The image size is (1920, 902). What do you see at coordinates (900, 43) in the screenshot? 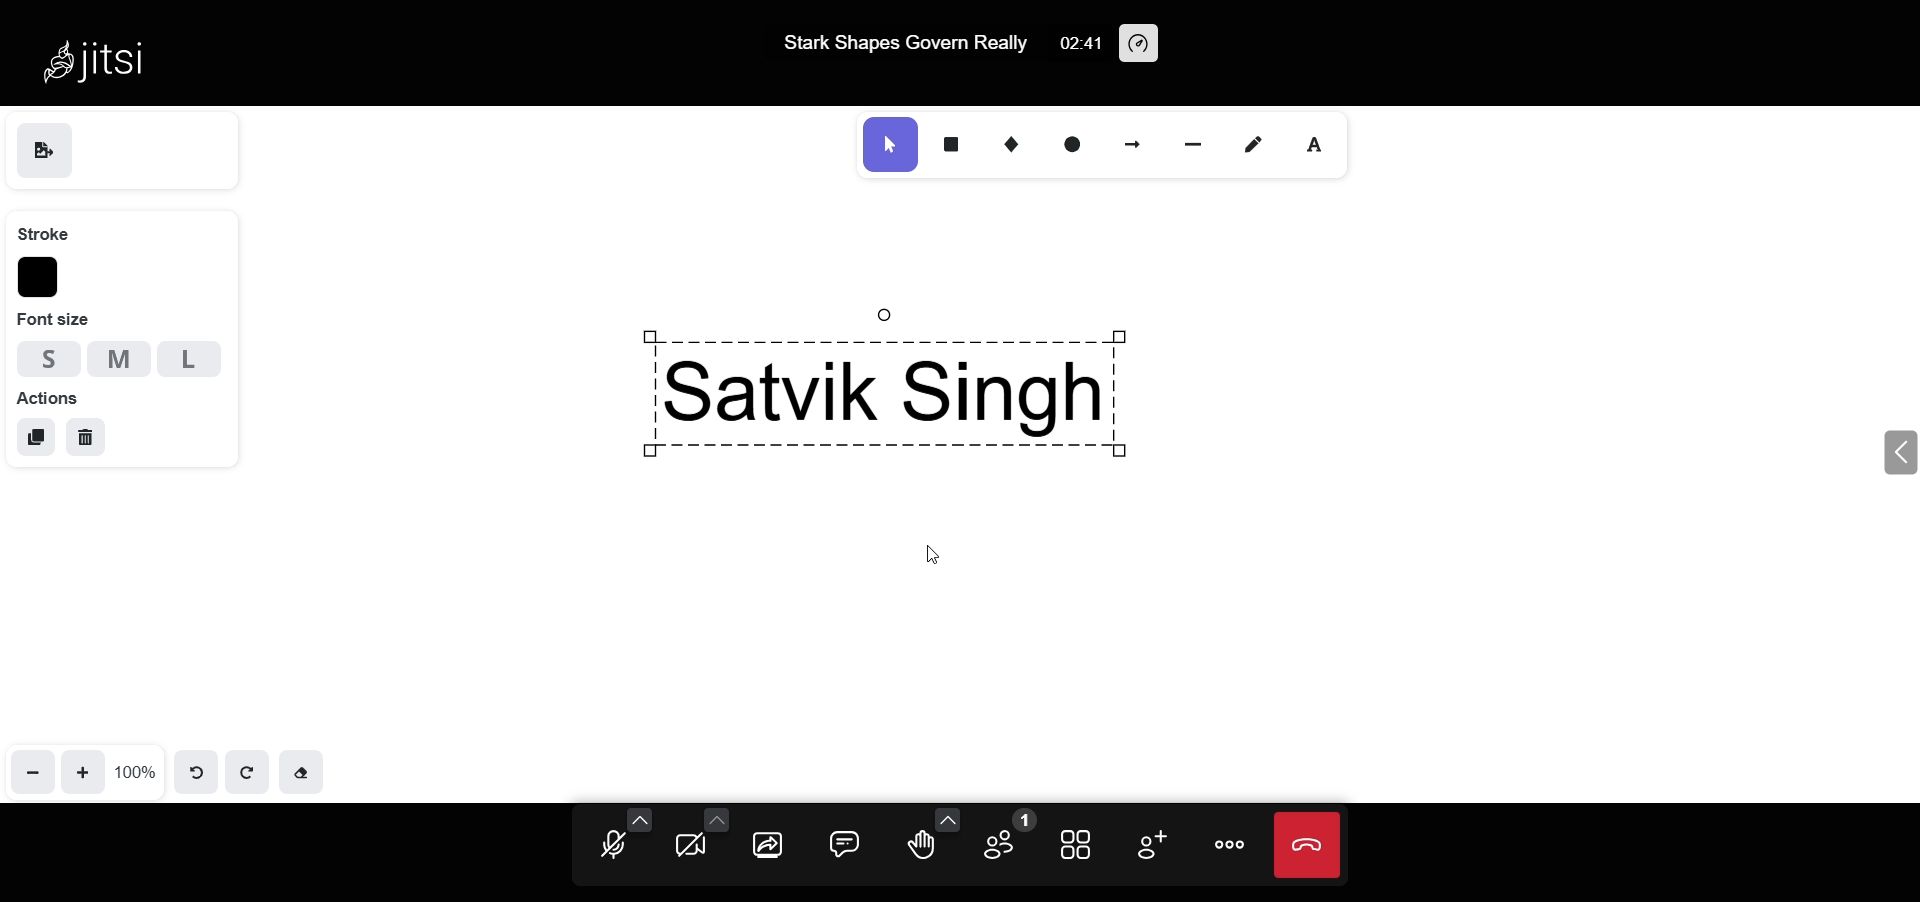
I see `Stark Shapes Govern Really` at bounding box center [900, 43].